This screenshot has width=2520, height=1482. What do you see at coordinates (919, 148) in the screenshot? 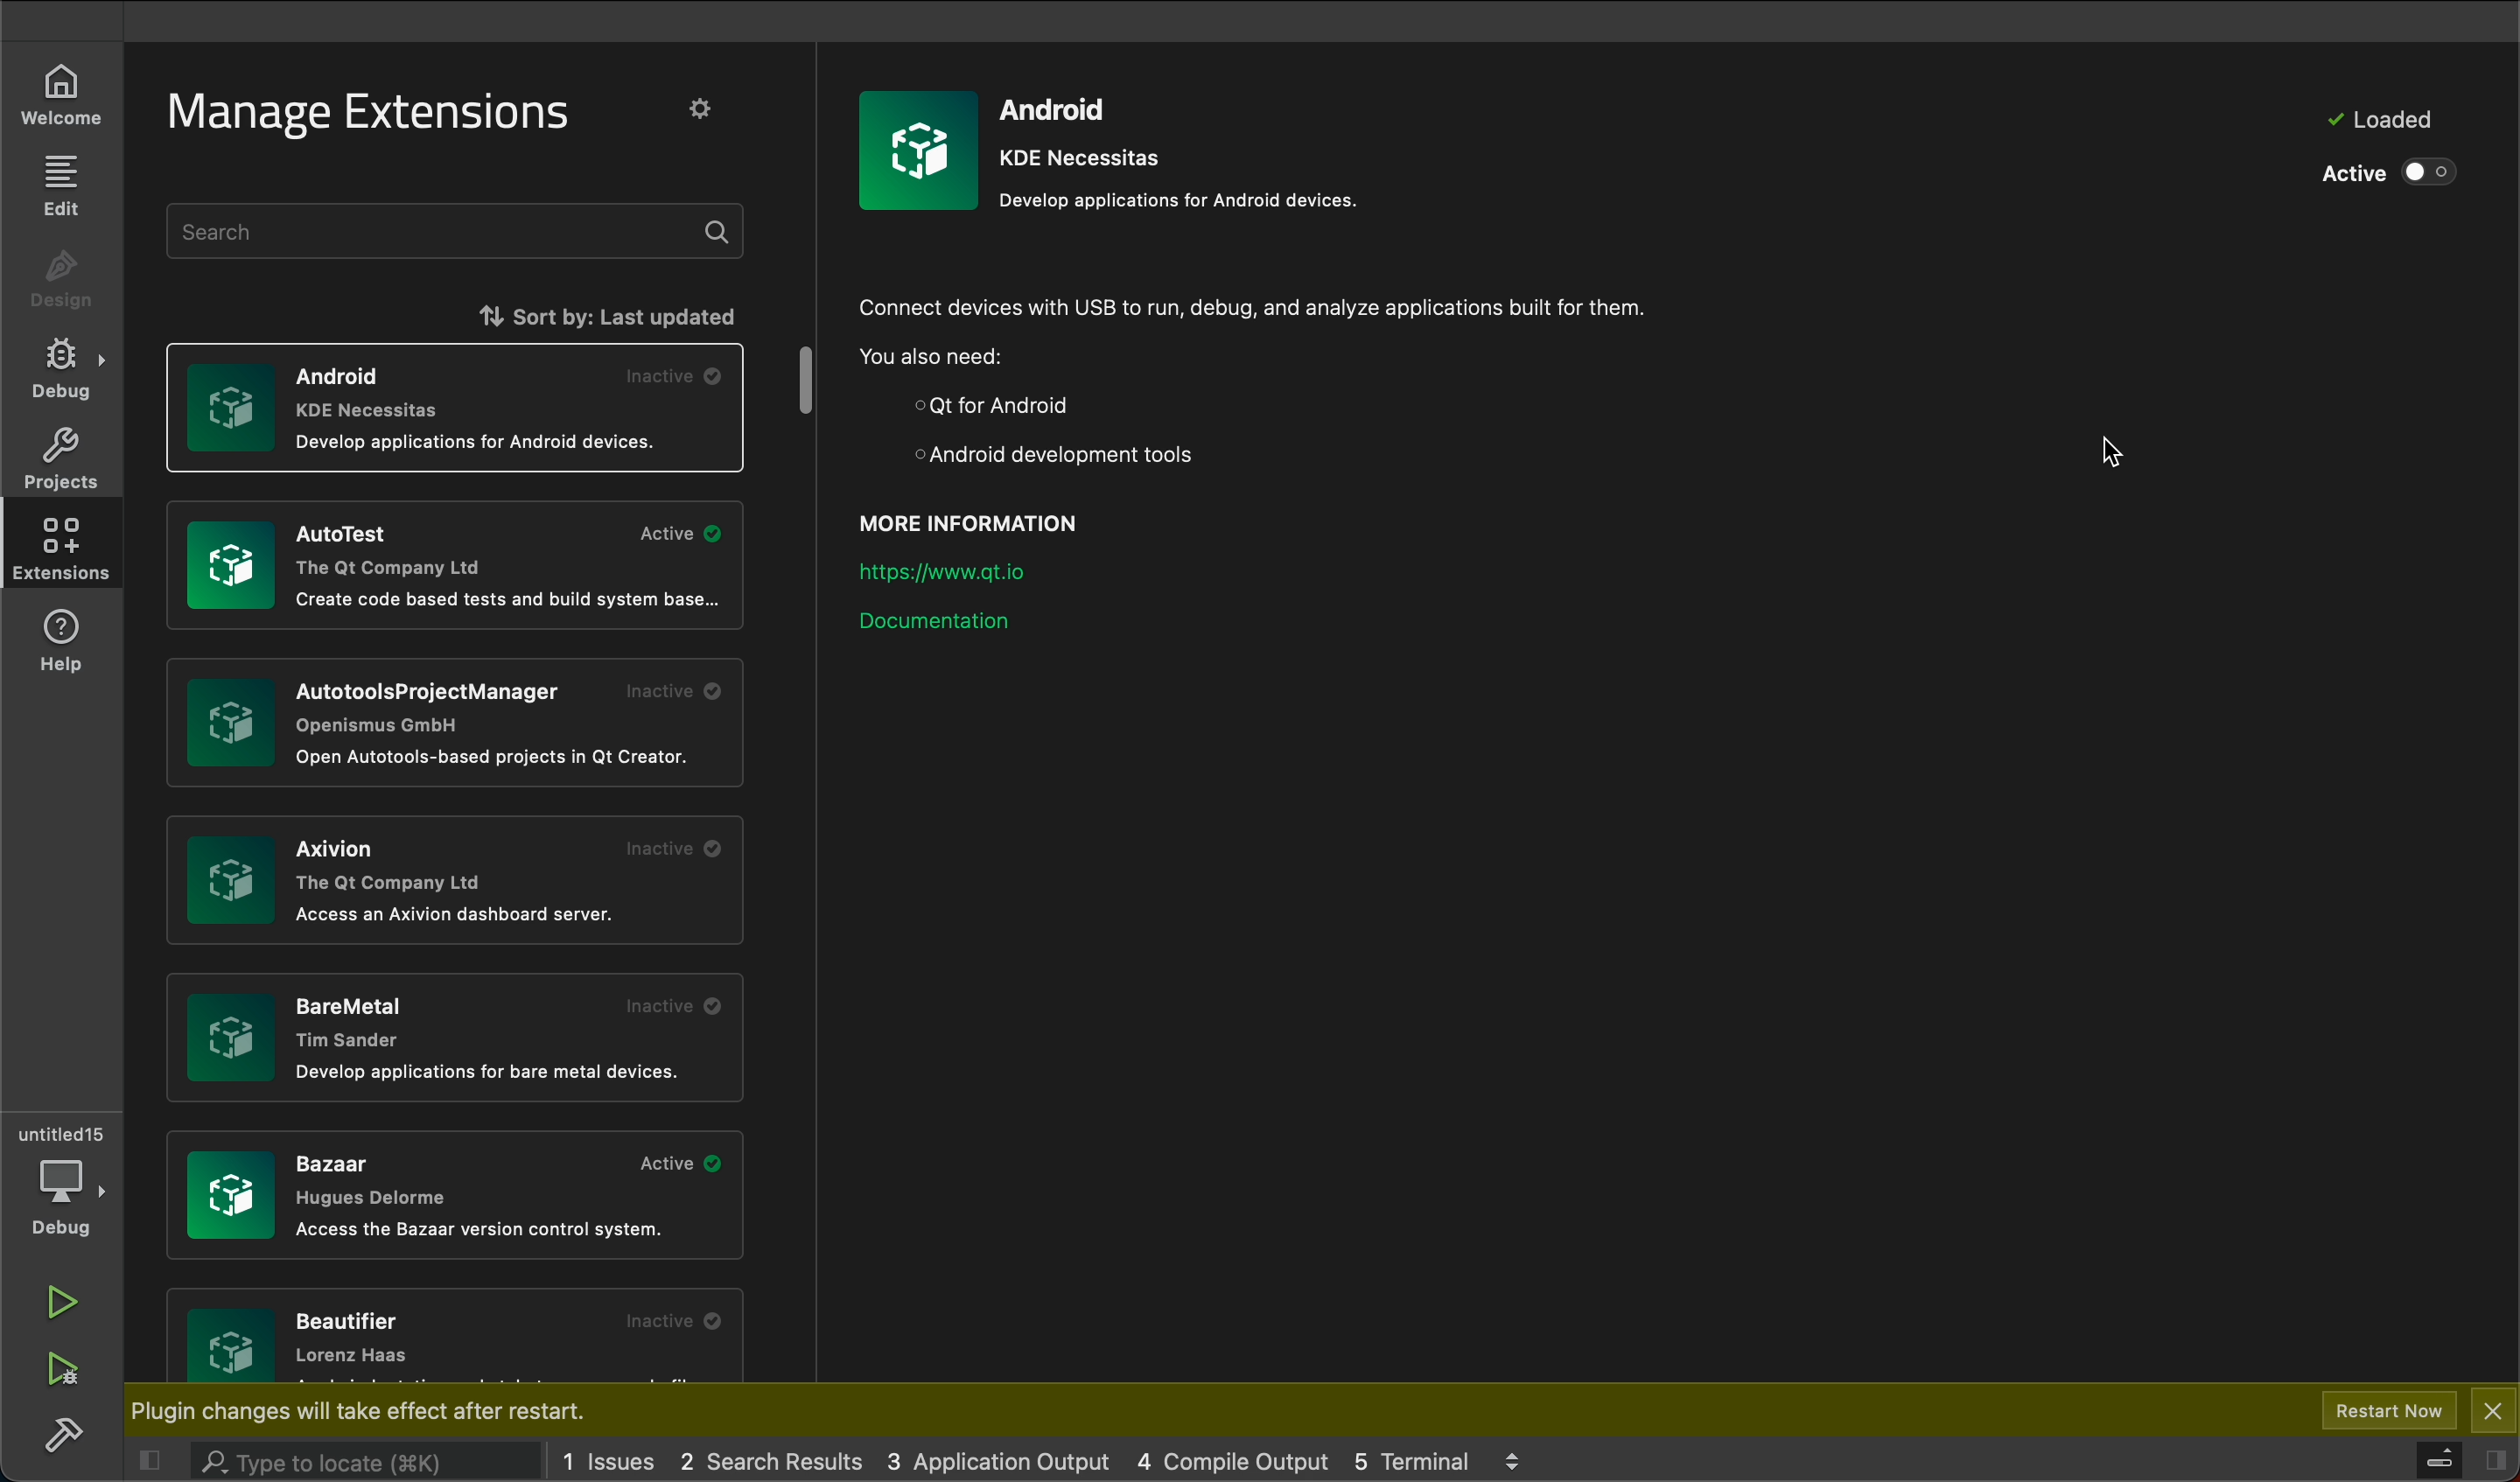
I see `logo` at bounding box center [919, 148].